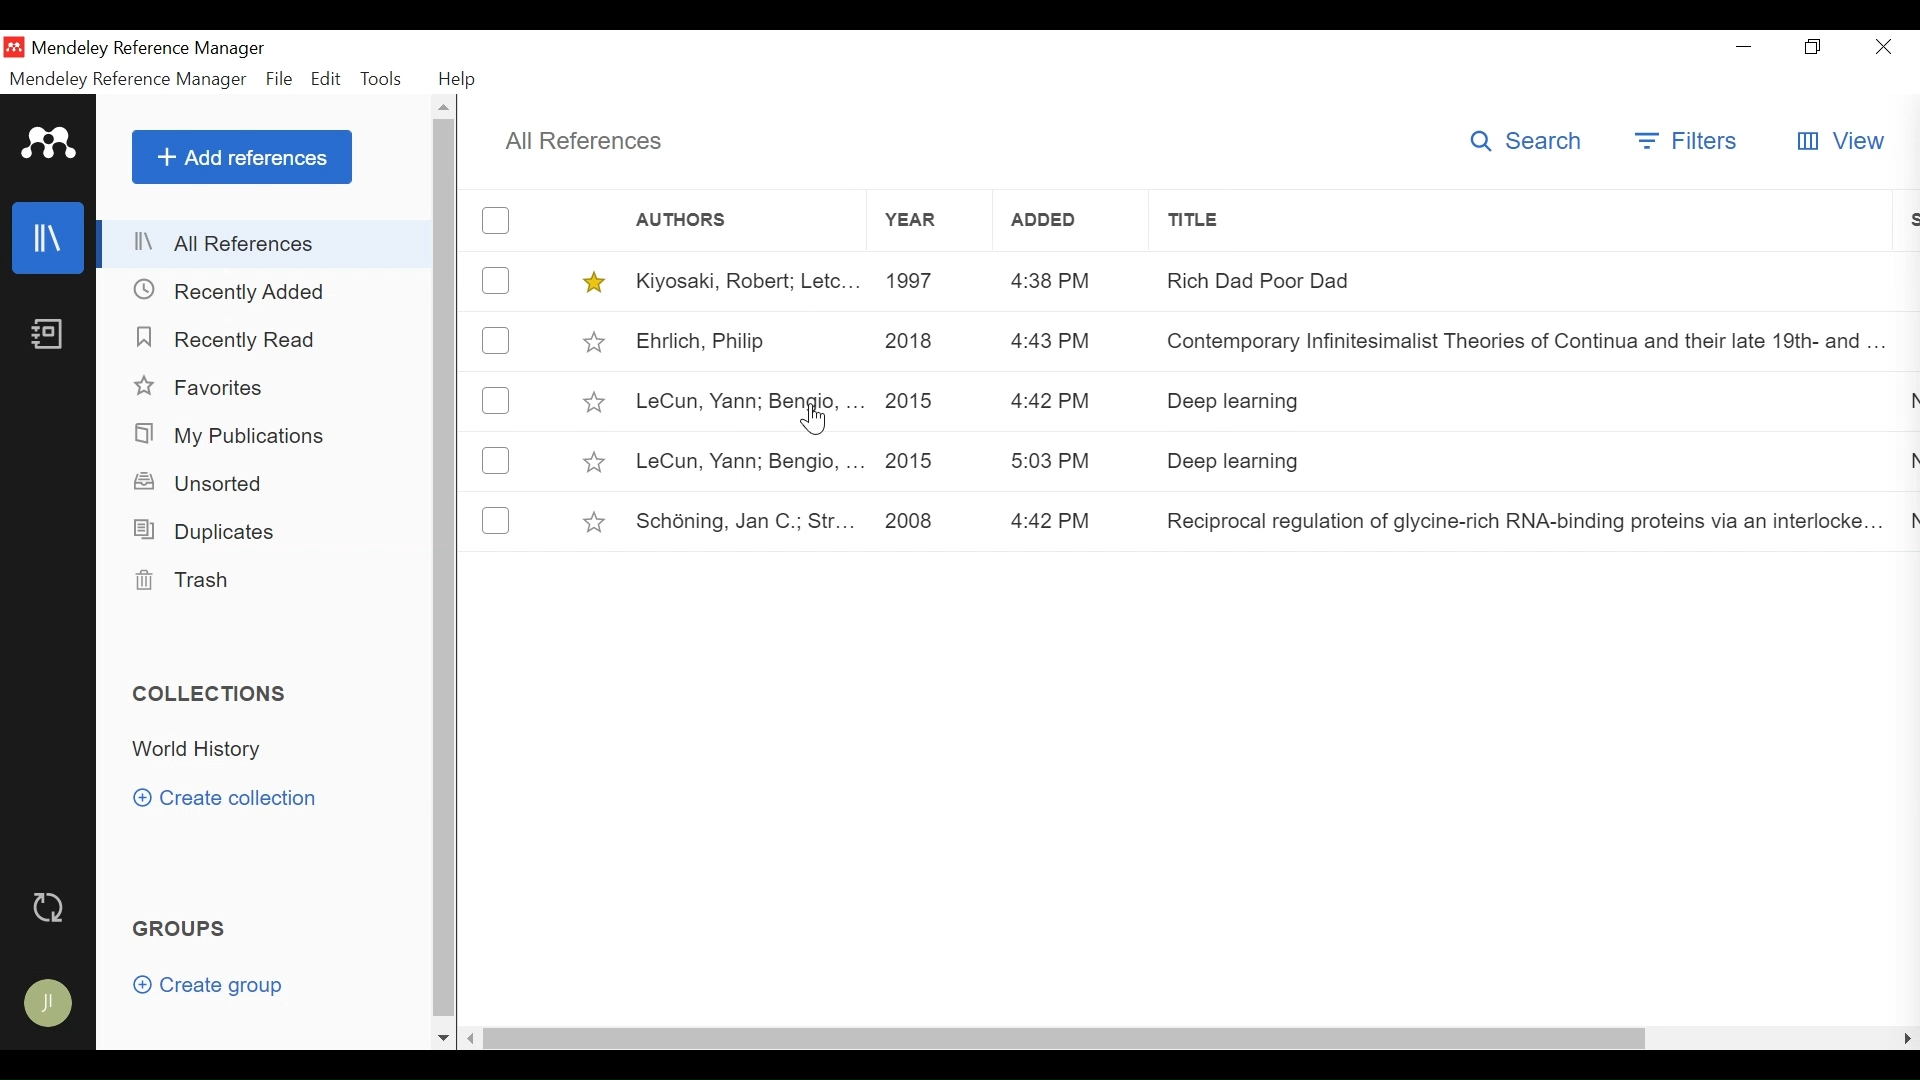 This screenshot has height=1080, width=1920. Describe the element at coordinates (201, 530) in the screenshot. I see `Duplicates` at that location.